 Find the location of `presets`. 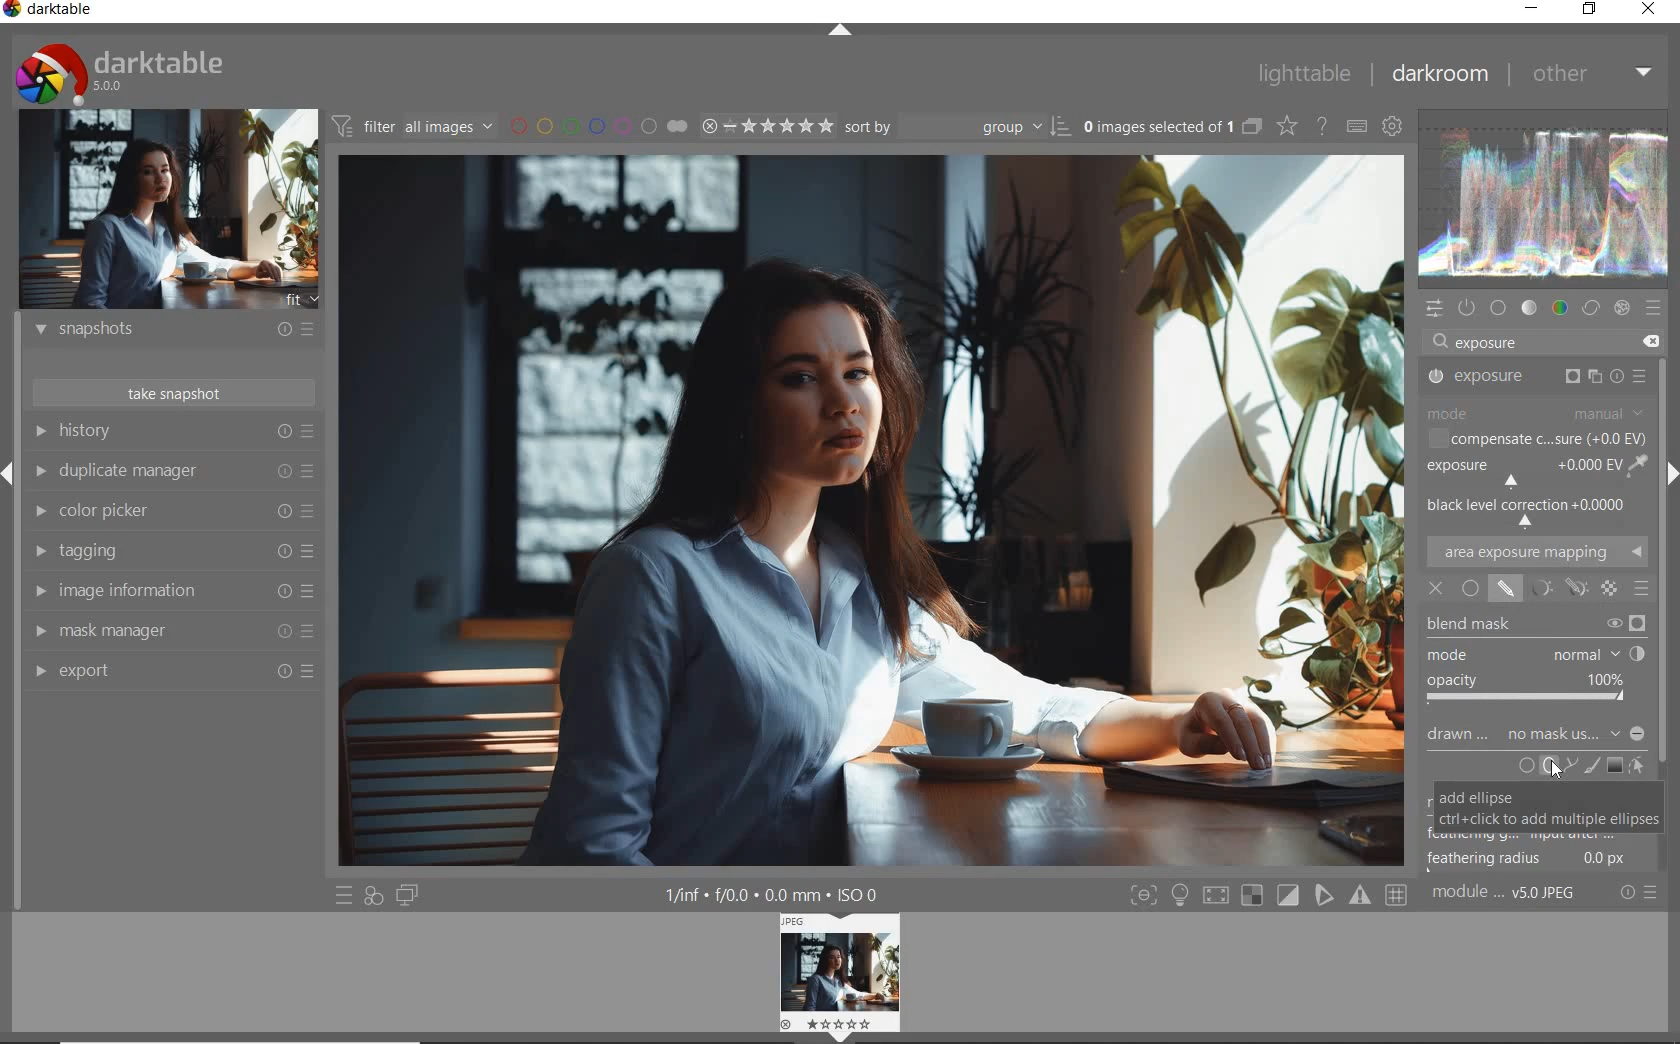

presets is located at coordinates (1655, 307).